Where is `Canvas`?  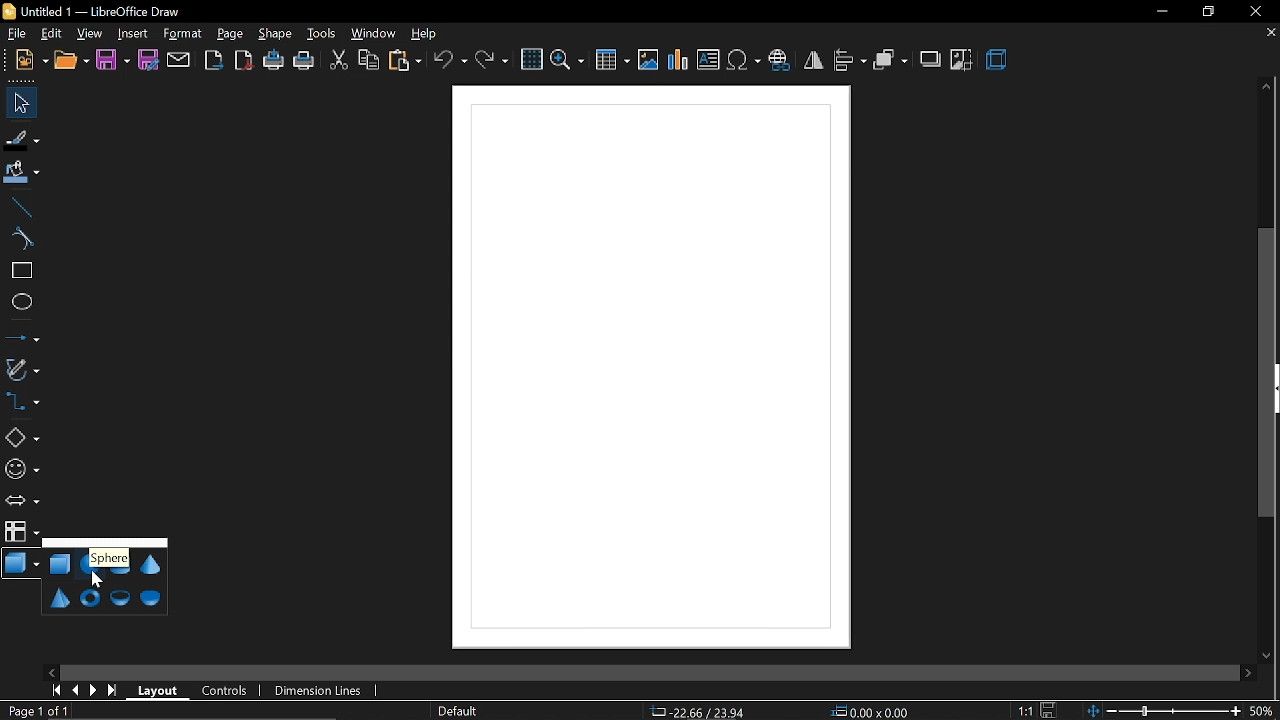
Canvas is located at coordinates (649, 369).